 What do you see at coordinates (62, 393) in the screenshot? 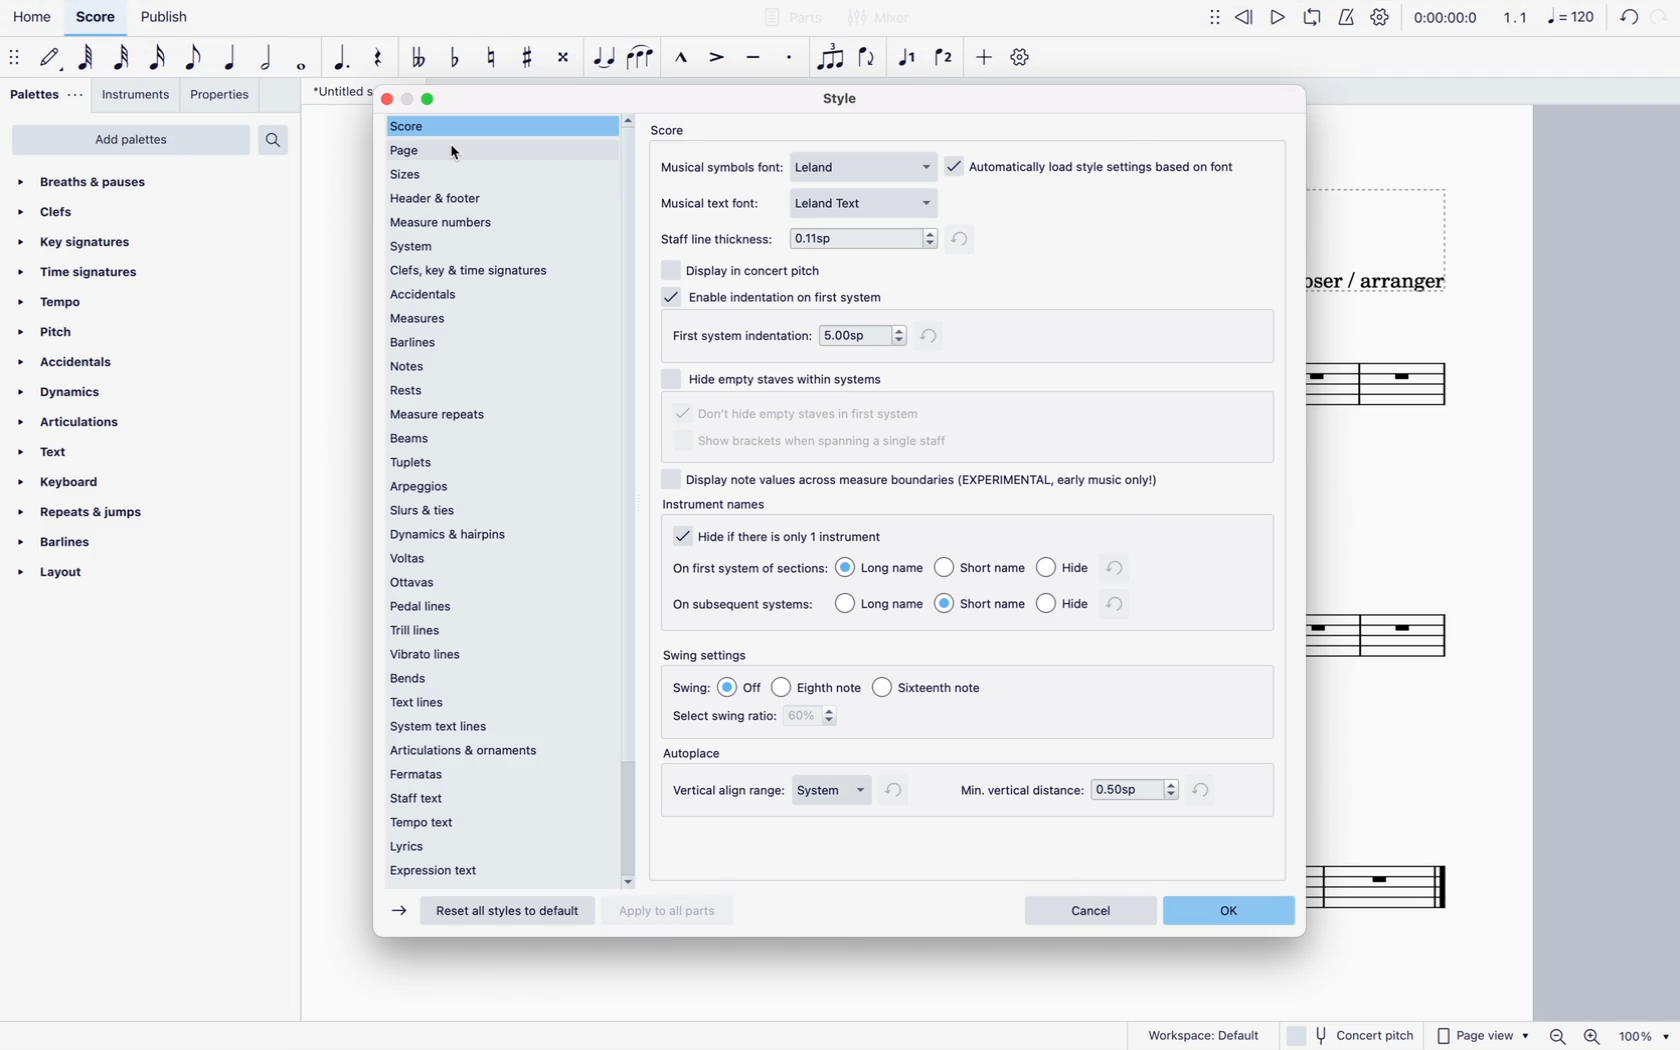
I see `dynamics` at bounding box center [62, 393].